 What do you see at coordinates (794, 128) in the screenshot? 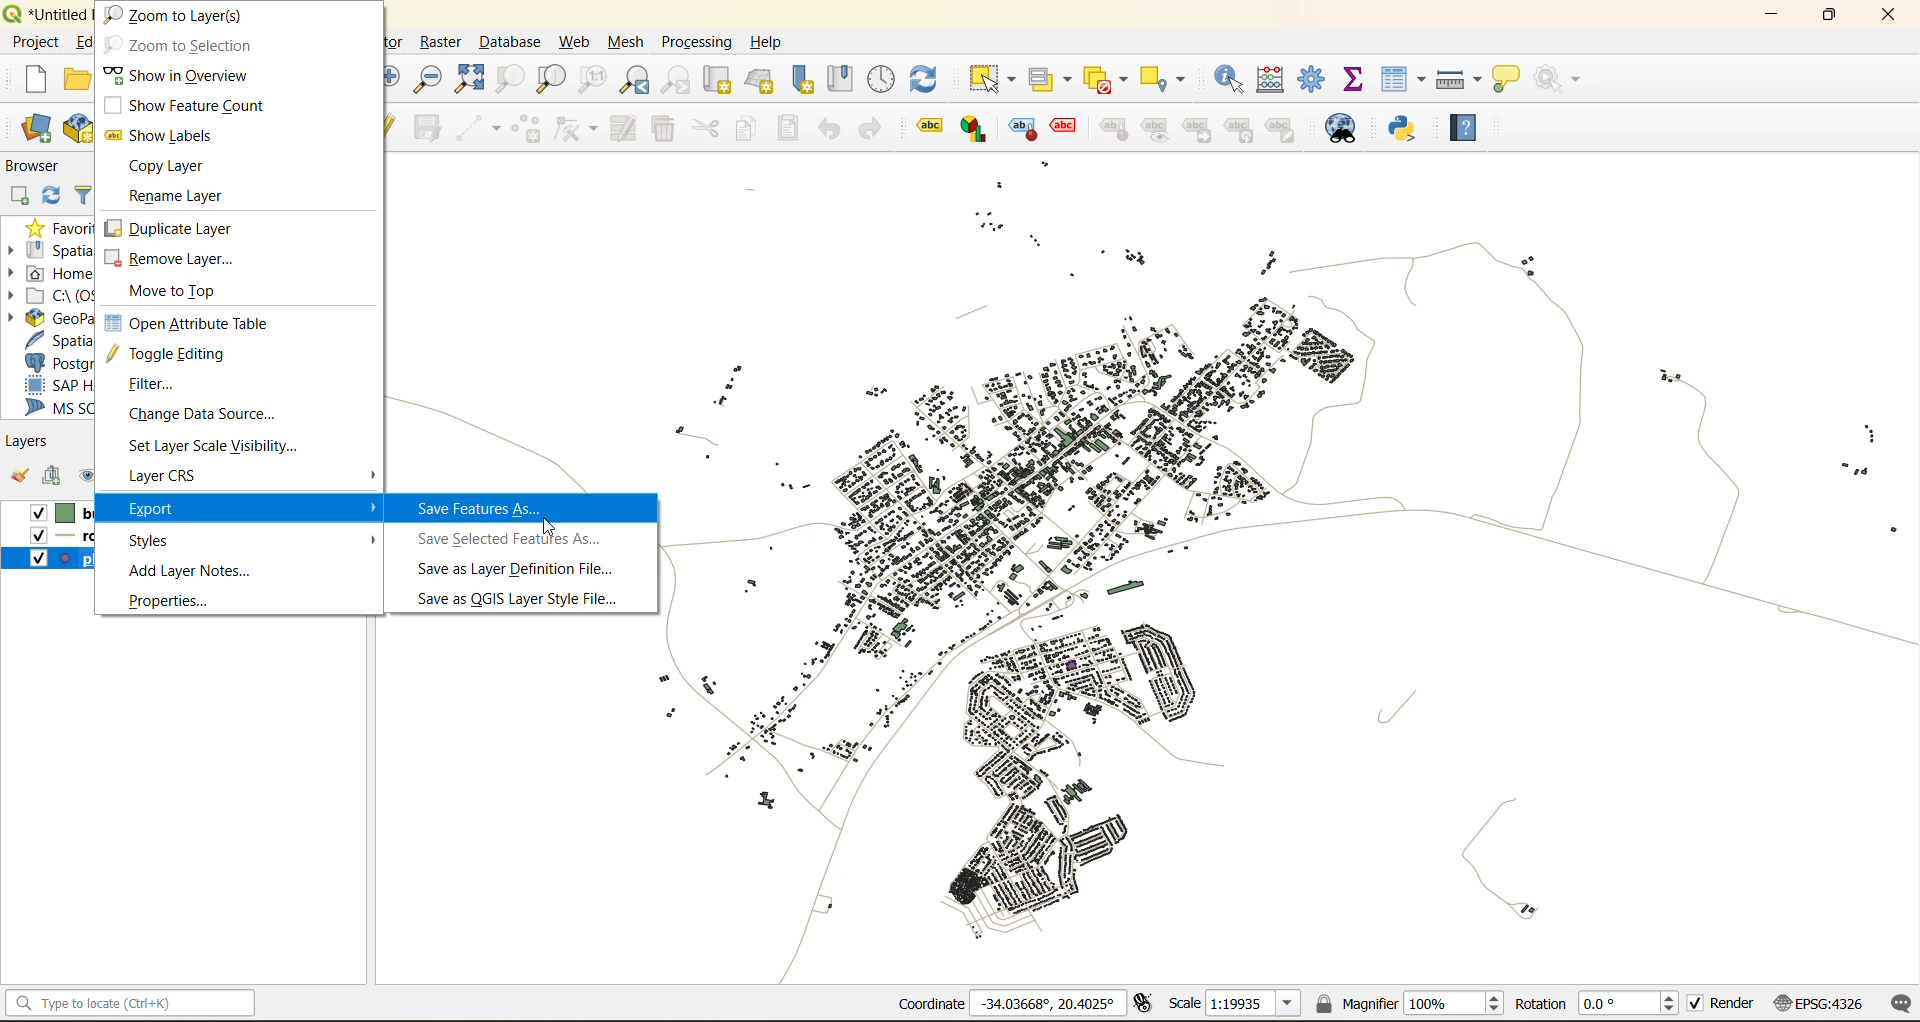
I see `paste` at bounding box center [794, 128].